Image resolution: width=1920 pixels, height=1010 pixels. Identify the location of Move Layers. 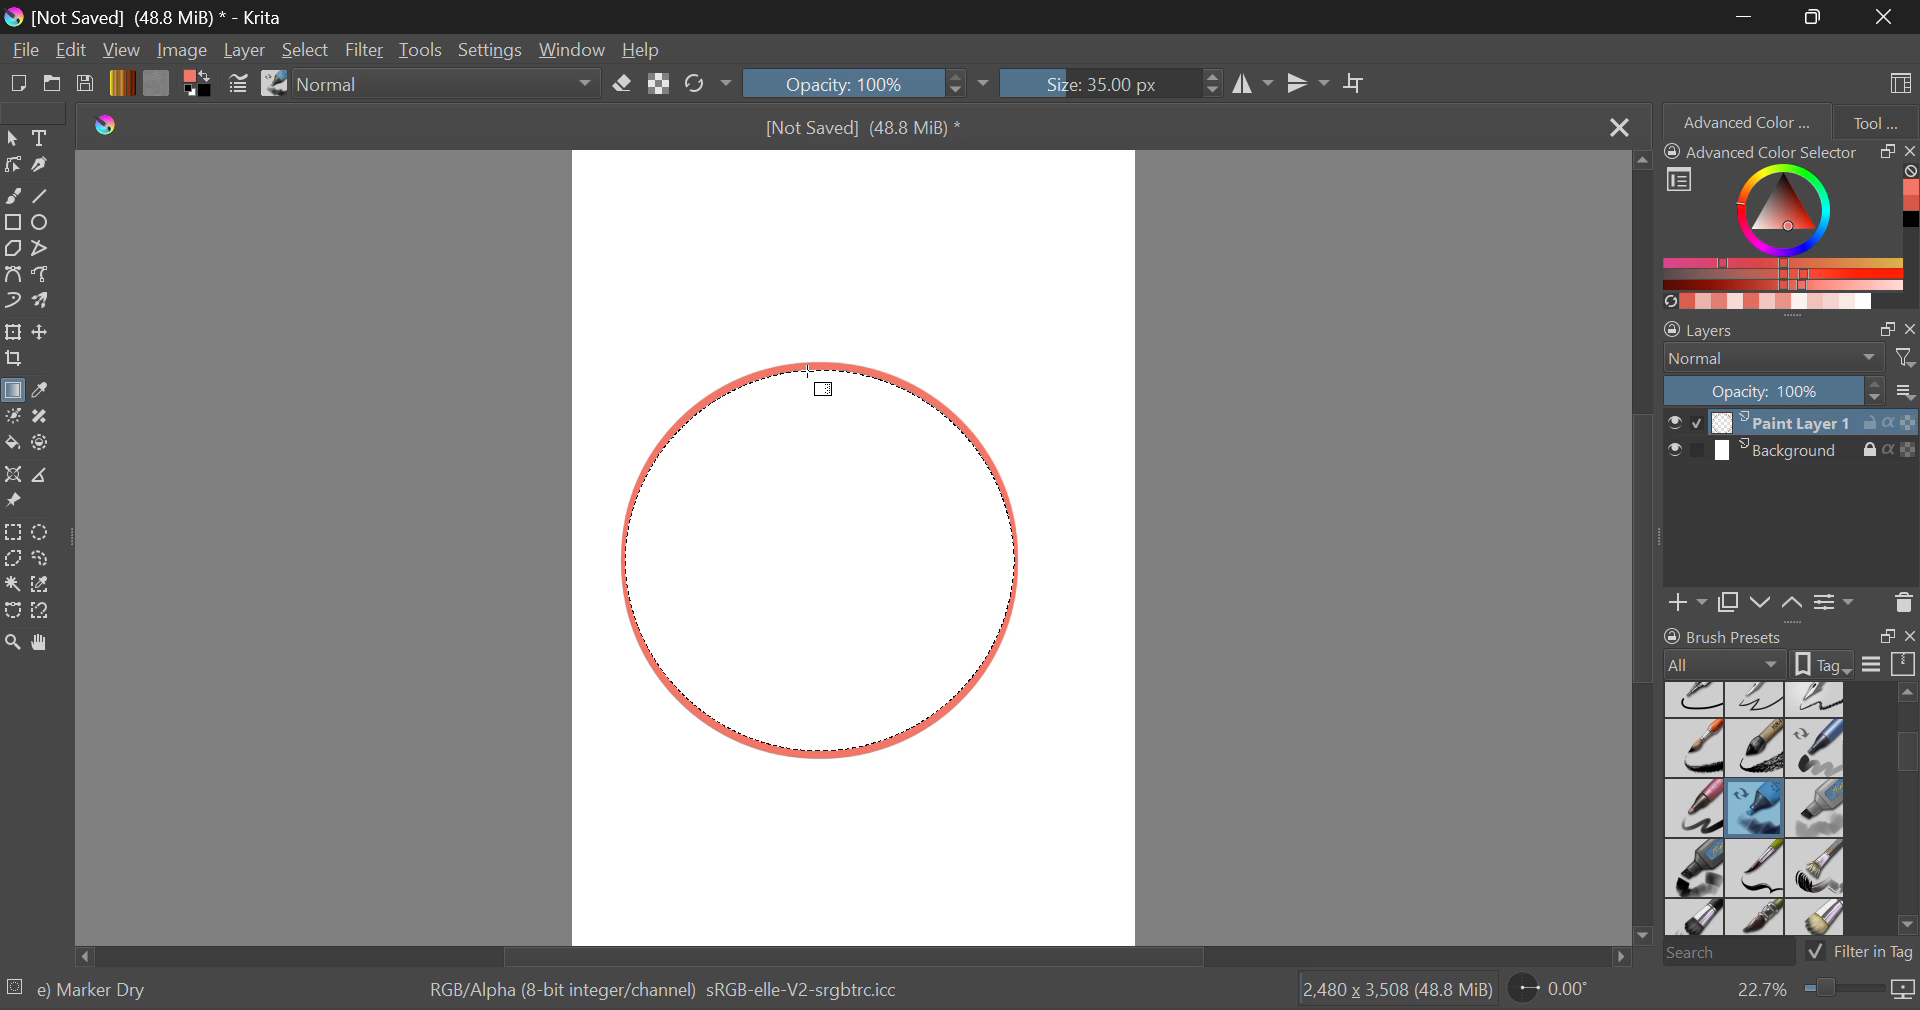
(1778, 600).